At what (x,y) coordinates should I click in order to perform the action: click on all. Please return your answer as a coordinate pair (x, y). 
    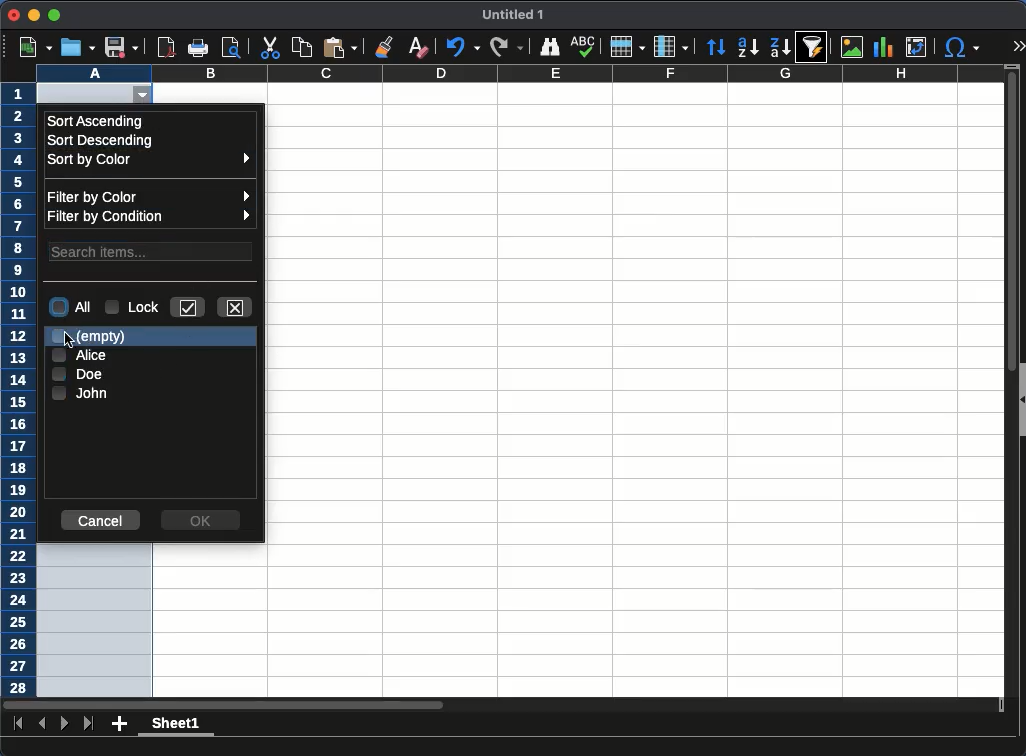
    Looking at the image, I should click on (71, 306).